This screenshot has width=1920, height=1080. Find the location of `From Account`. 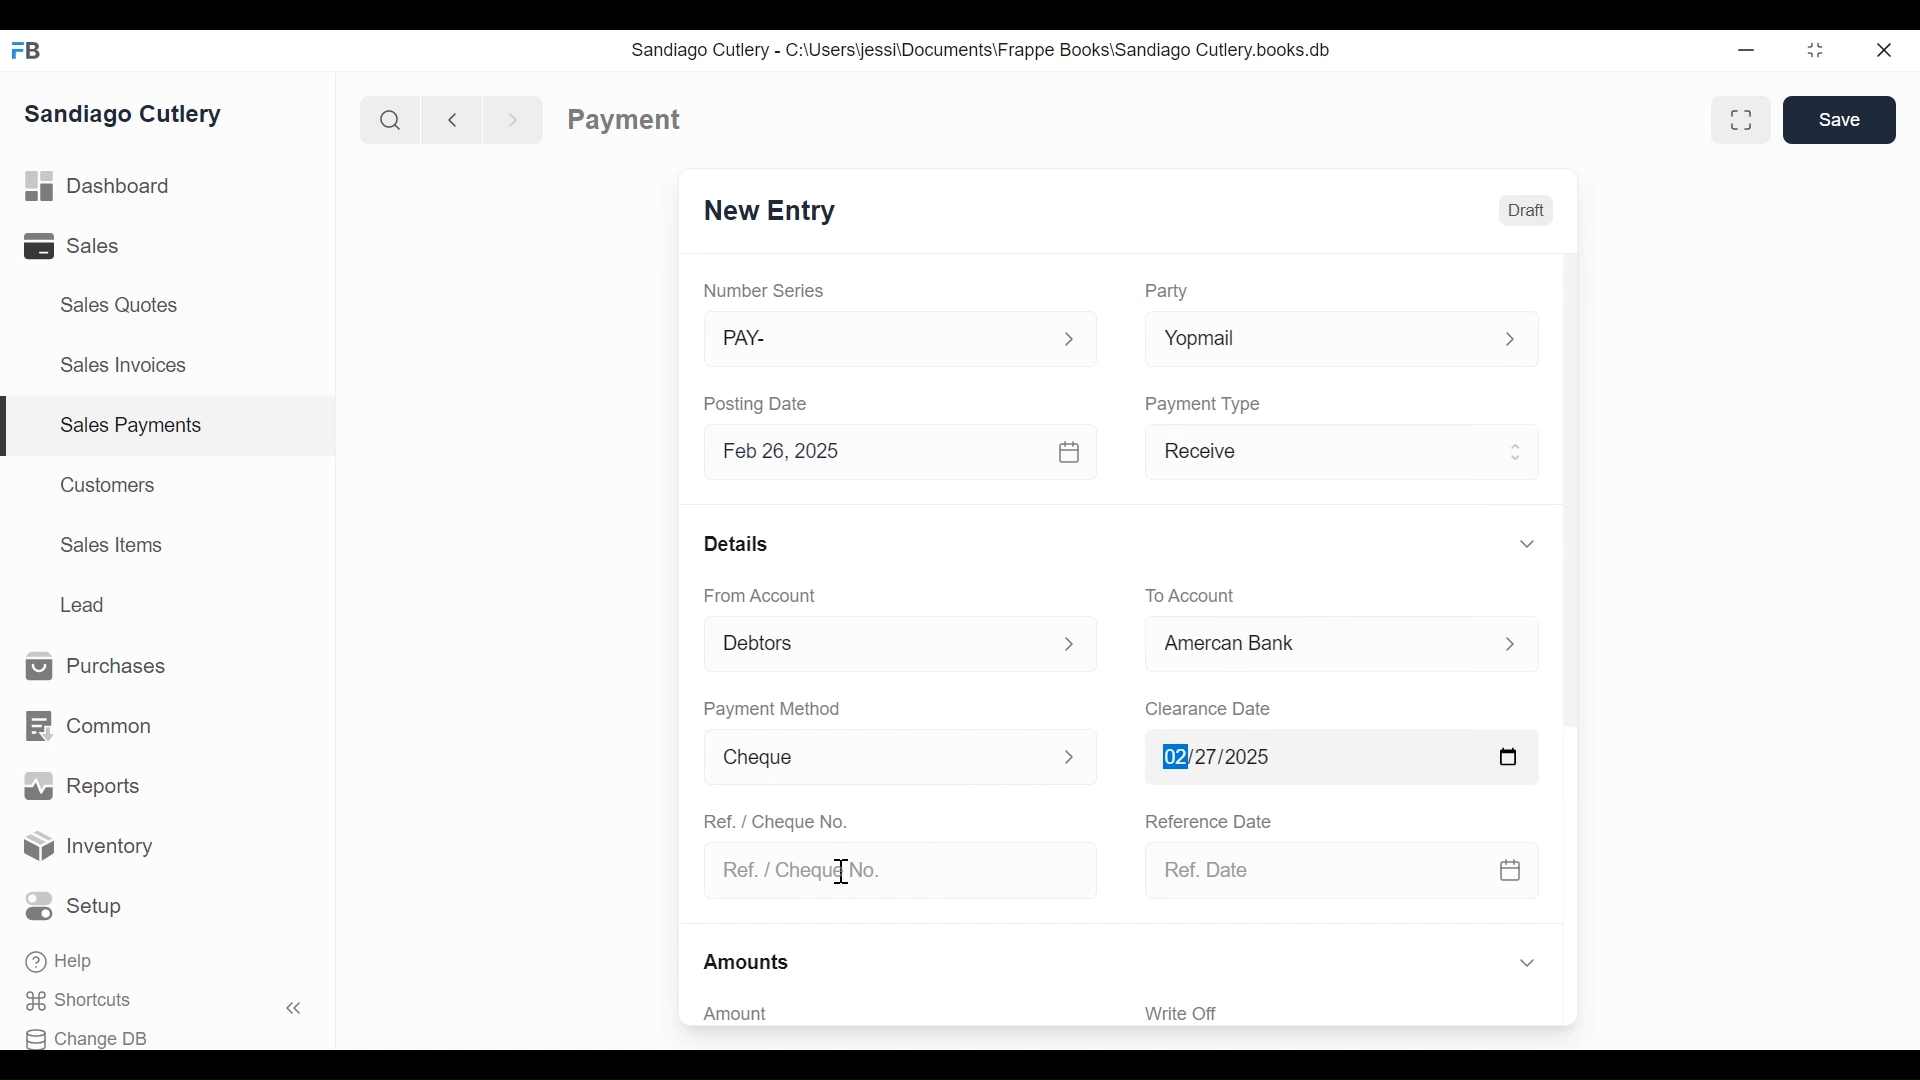

From Account is located at coordinates (762, 596).